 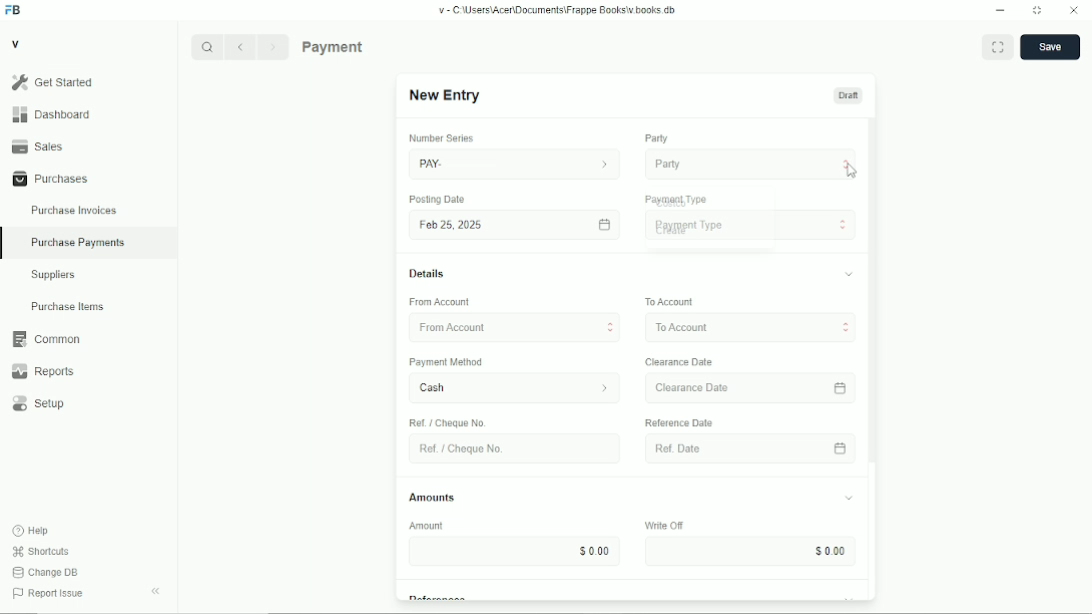 I want to click on Party, so click(x=656, y=138).